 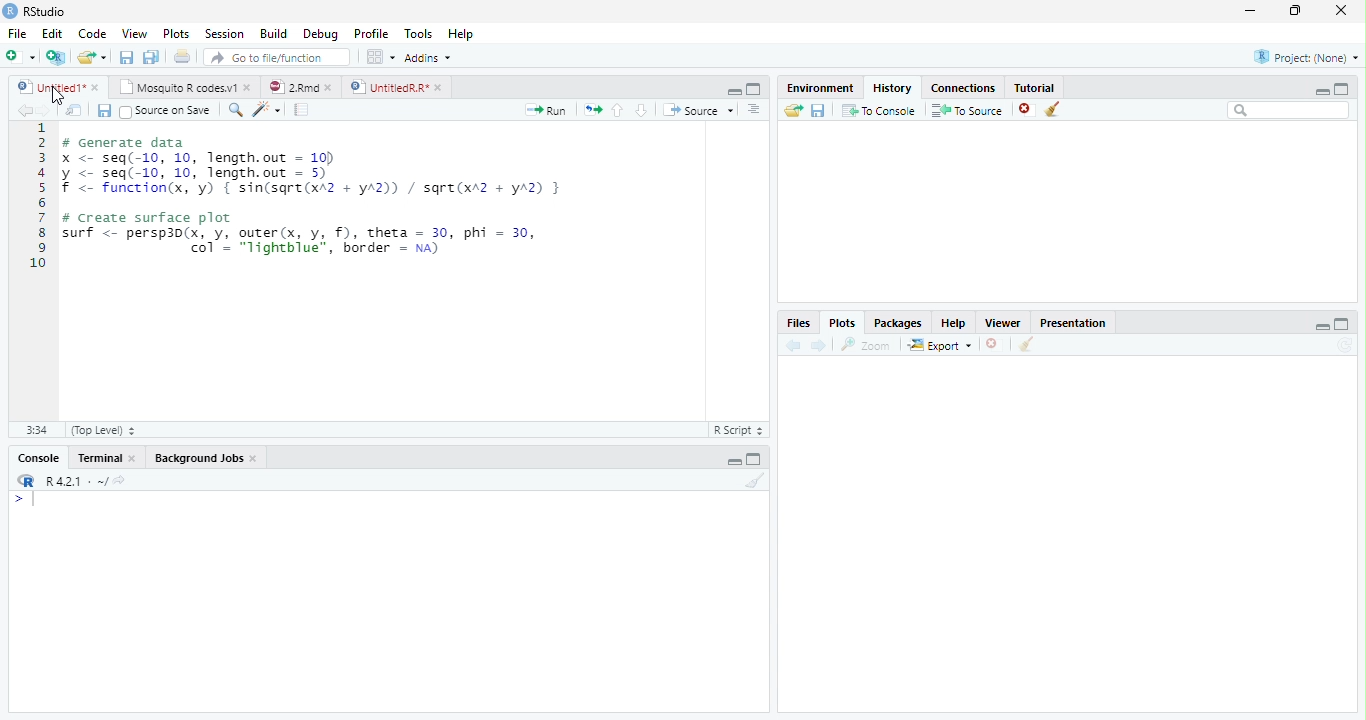 I want to click on Plots, so click(x=843, y=322).